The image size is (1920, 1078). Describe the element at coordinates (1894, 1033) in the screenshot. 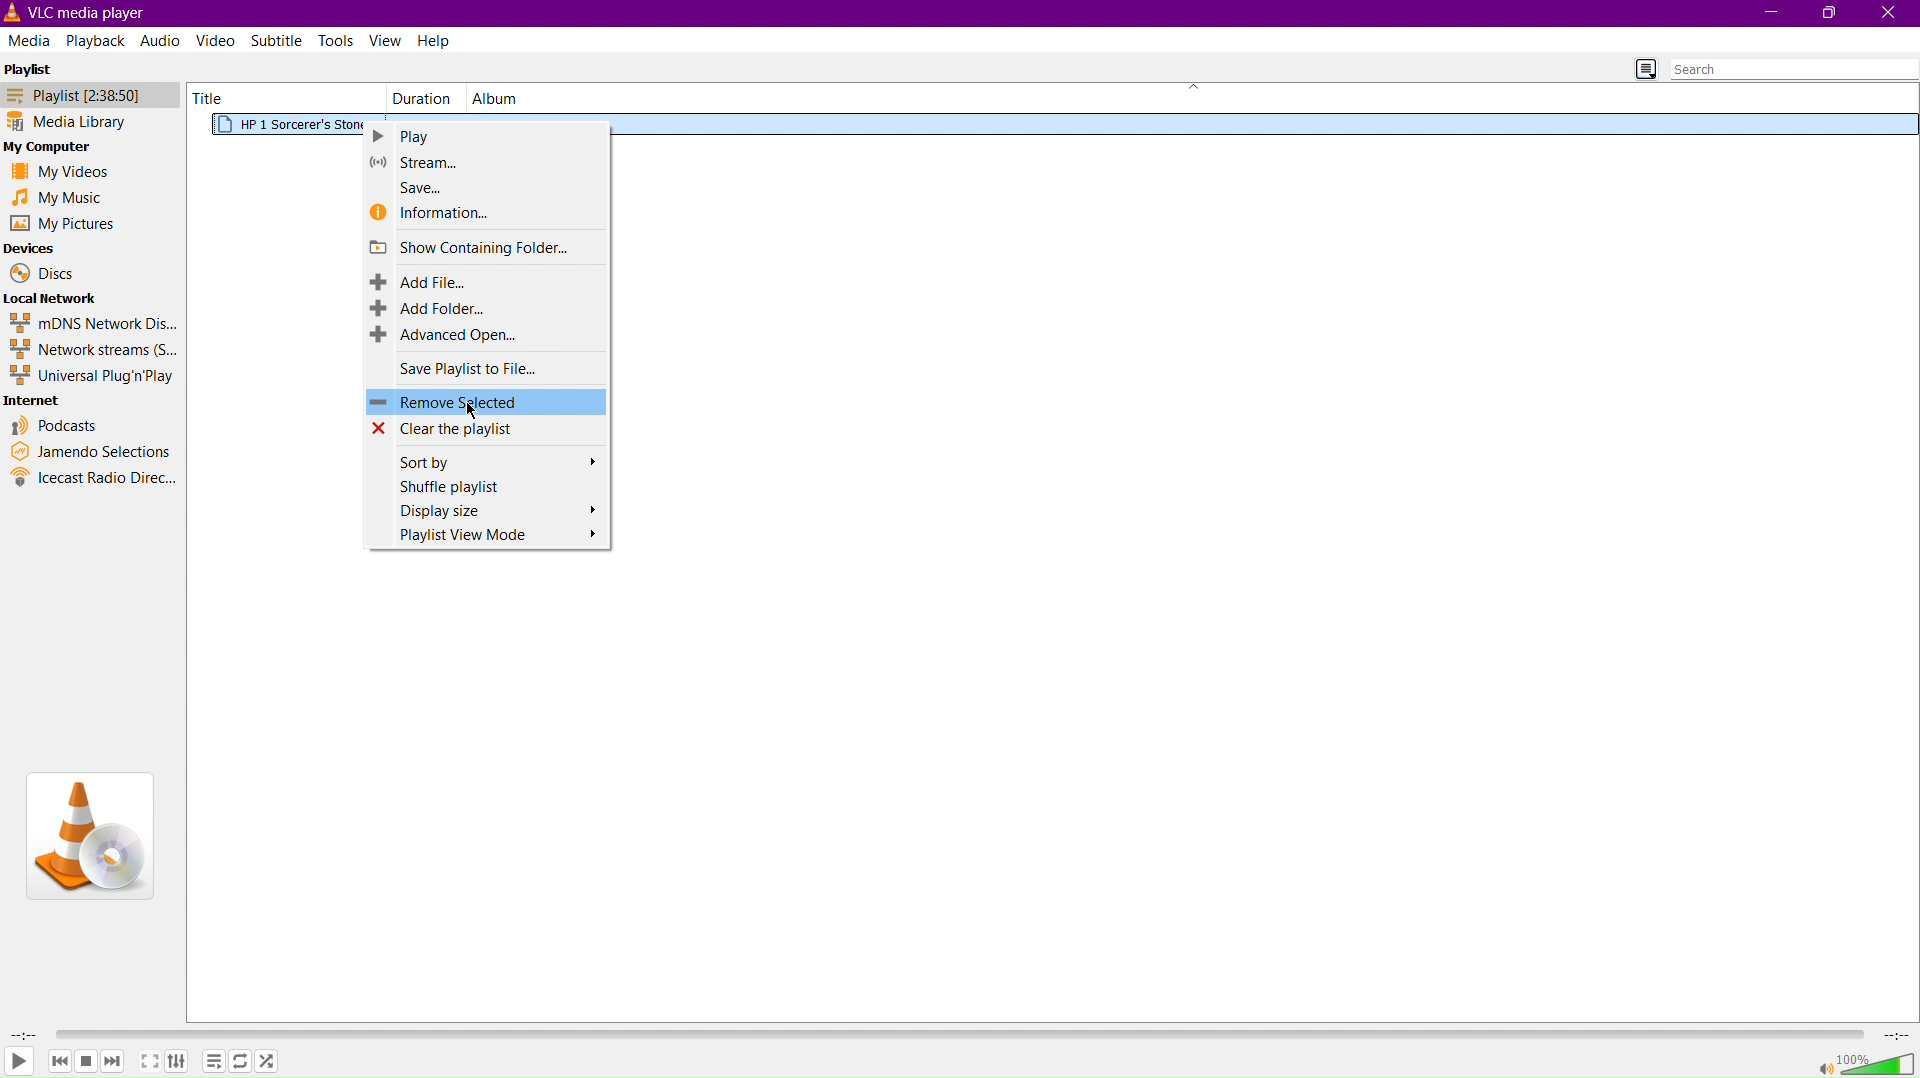

I see `--:--` at that location.